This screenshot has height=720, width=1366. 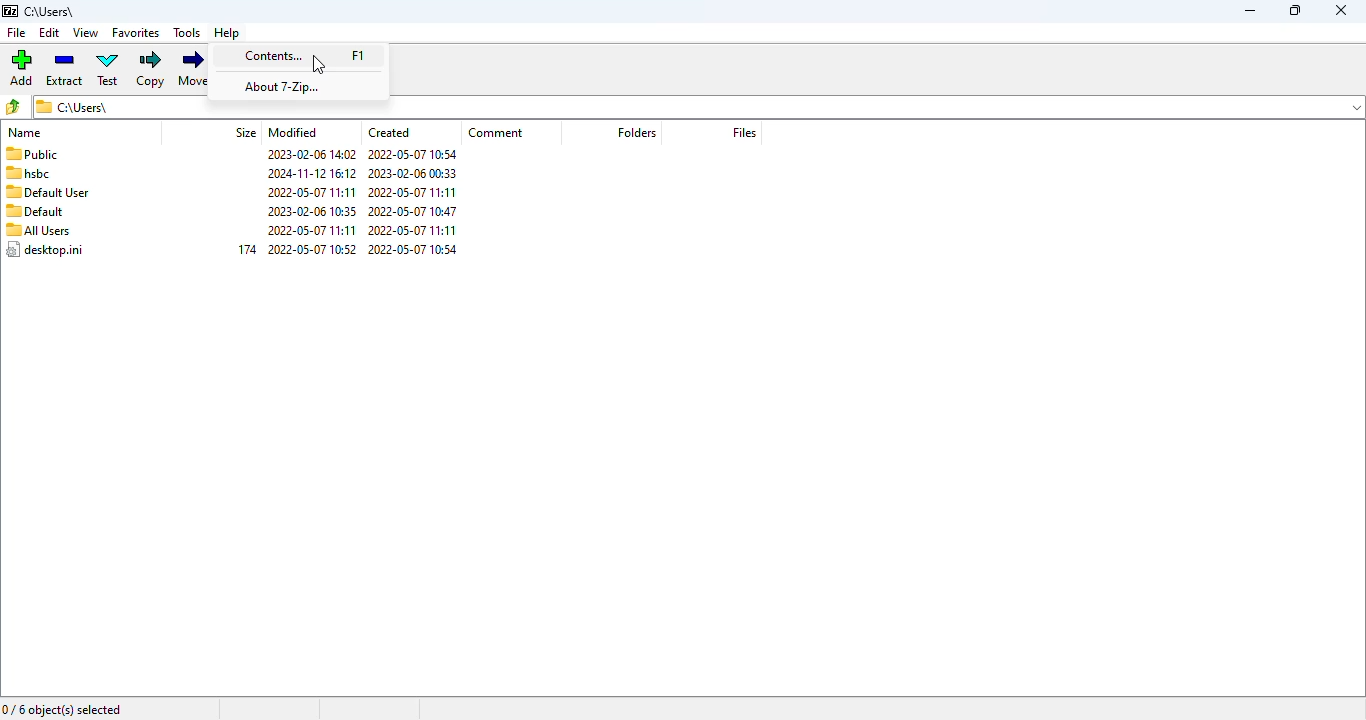 What do you see at coordinates (1341, 10) in the screenshot?
I see `close` at bounding box center [1341, 10].